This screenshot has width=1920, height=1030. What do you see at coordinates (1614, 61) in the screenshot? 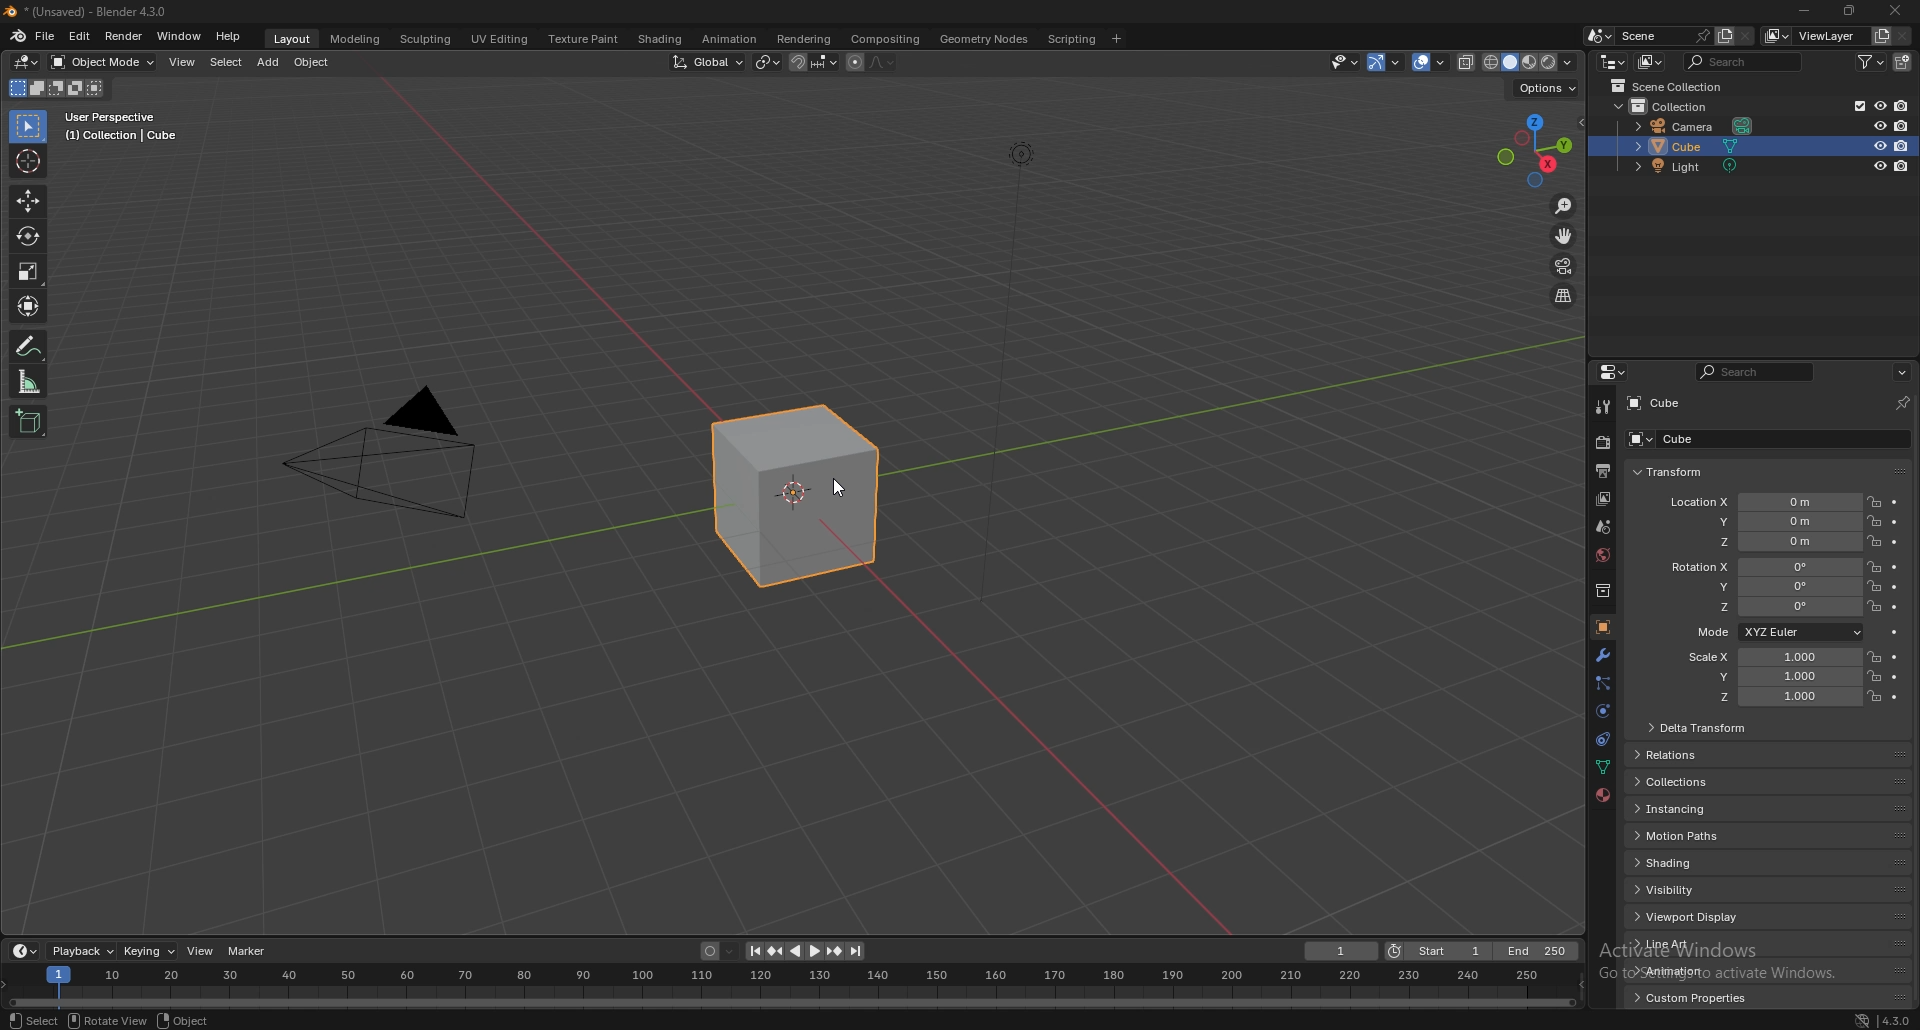
I see `editor type` at bounding box center [1614, 61].